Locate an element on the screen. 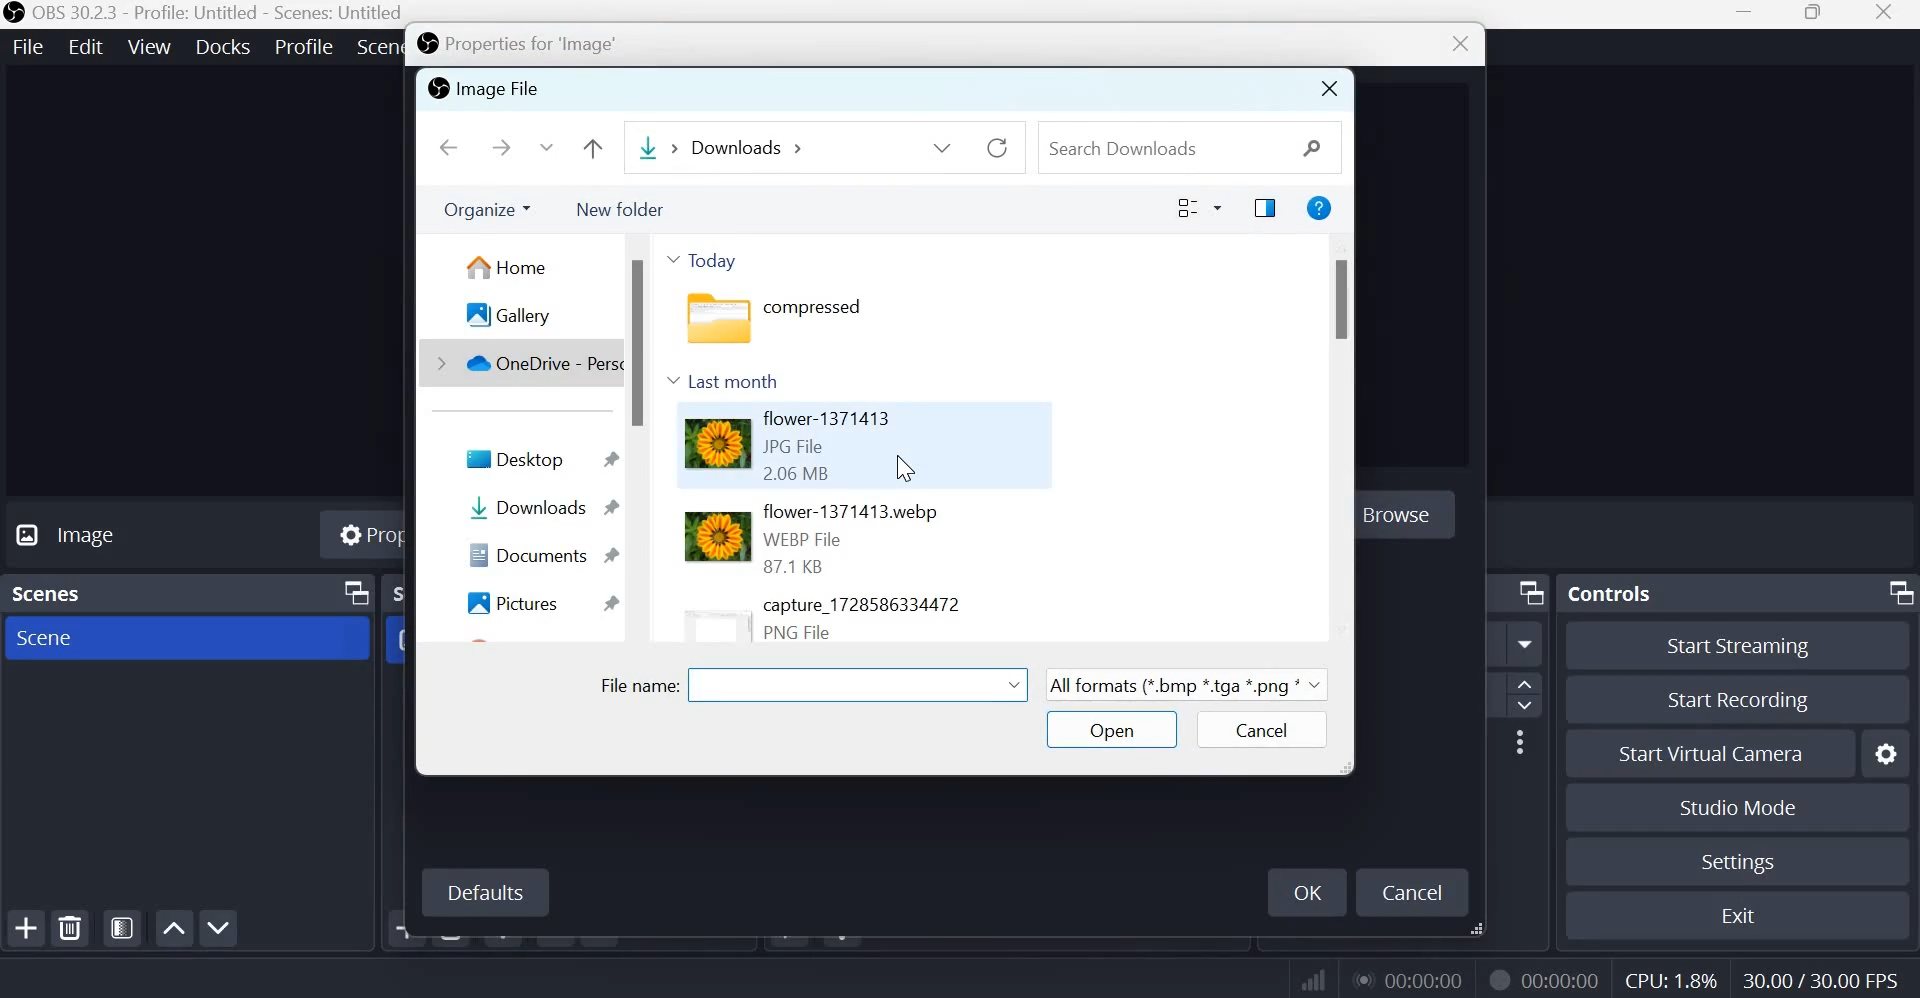  Defaults is located at coordinates (484, 894).